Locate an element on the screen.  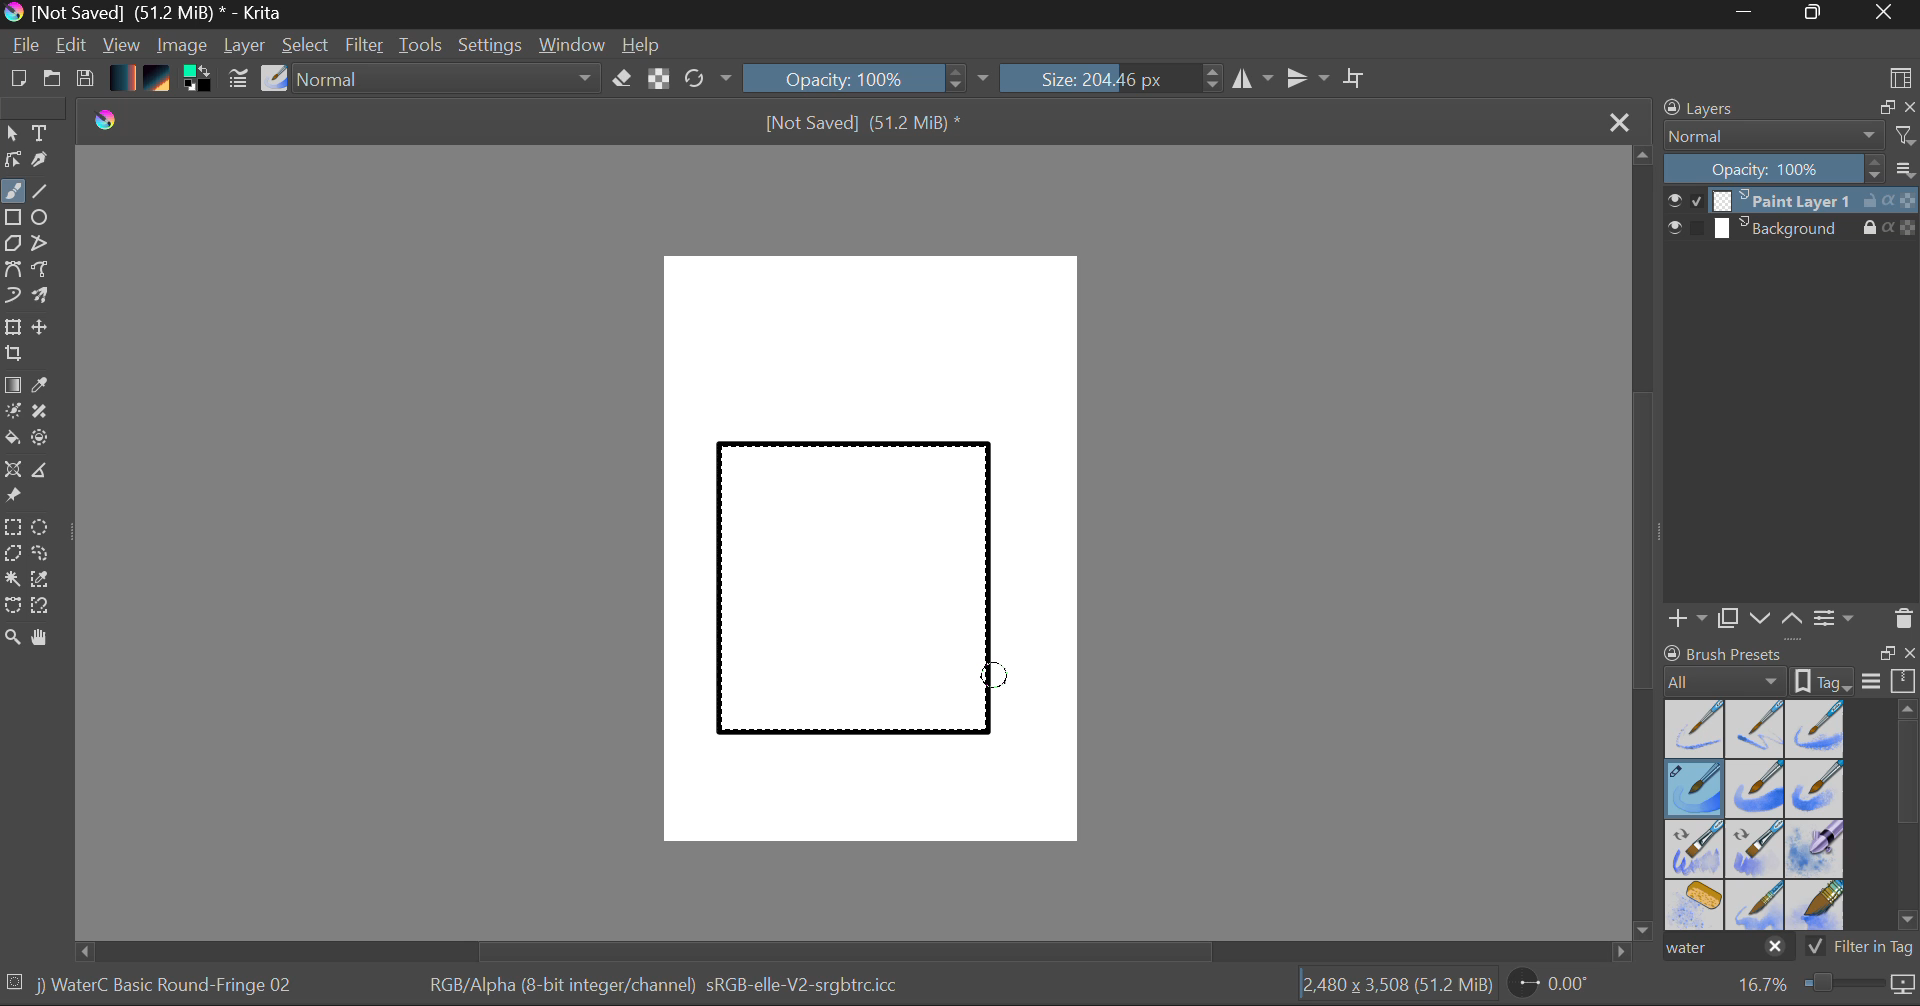
Rectangle Shape Selected is located at coordinates (856, 608).